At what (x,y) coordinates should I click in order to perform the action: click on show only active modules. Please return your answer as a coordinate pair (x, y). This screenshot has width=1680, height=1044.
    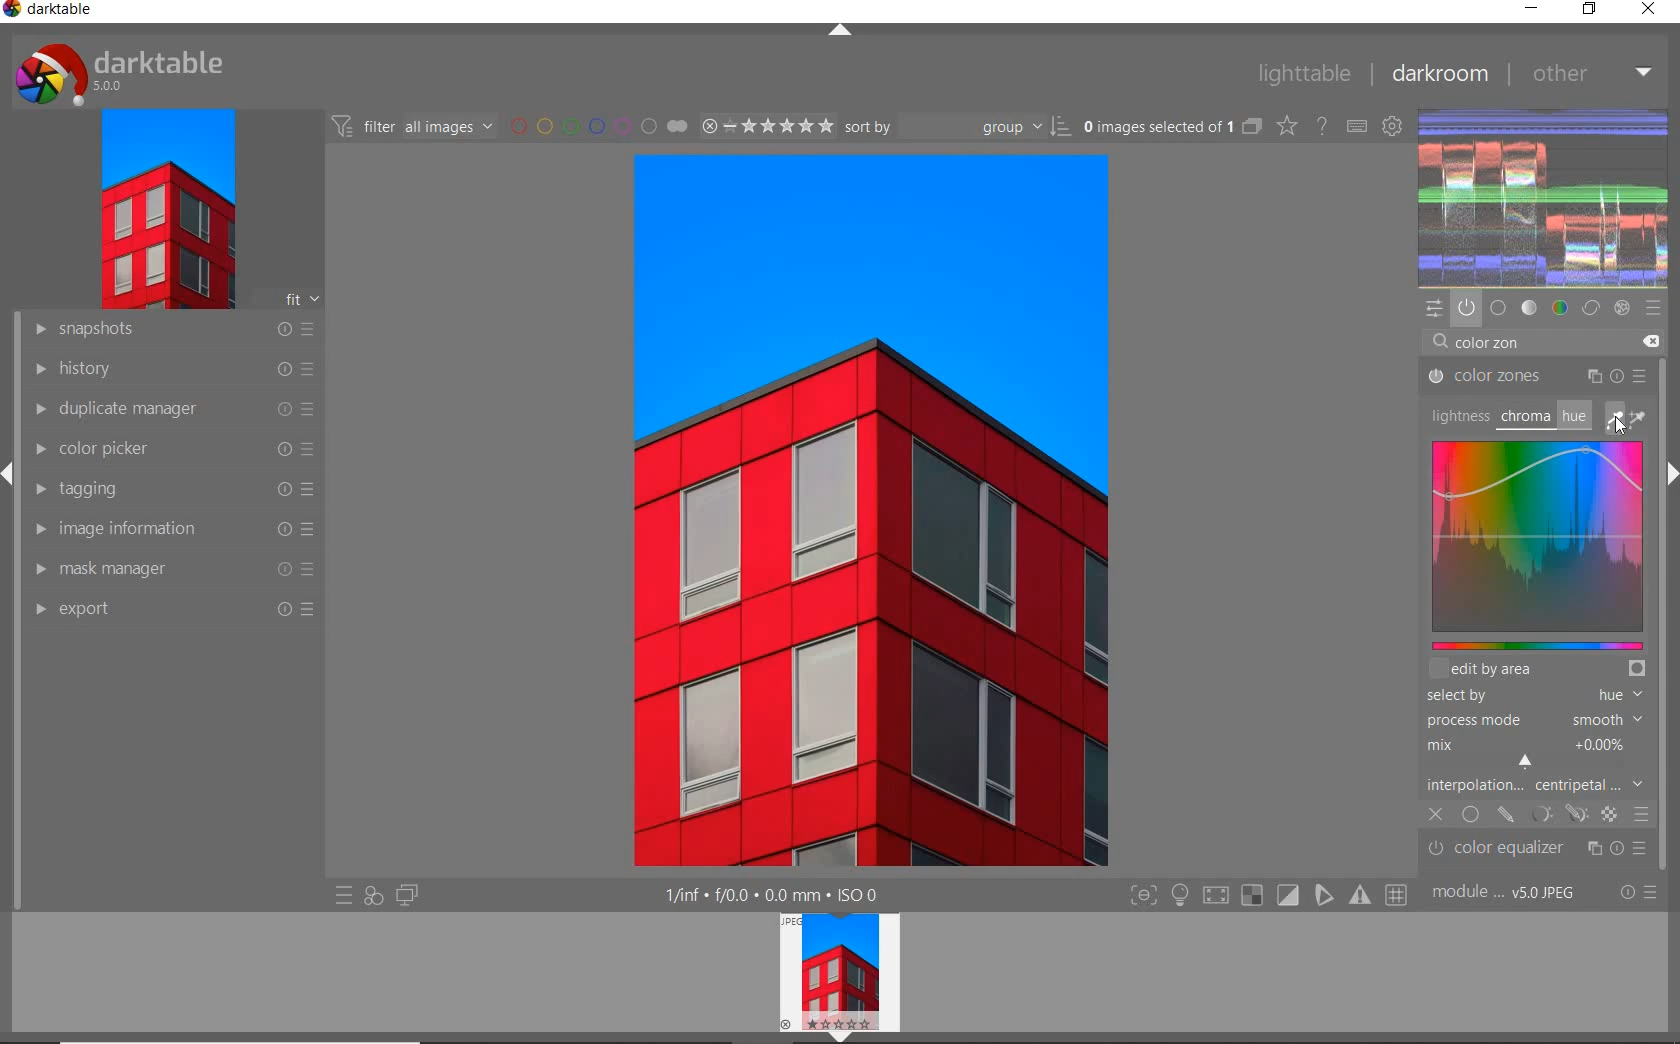
    Looking at the image, I should click on (1466, 307).